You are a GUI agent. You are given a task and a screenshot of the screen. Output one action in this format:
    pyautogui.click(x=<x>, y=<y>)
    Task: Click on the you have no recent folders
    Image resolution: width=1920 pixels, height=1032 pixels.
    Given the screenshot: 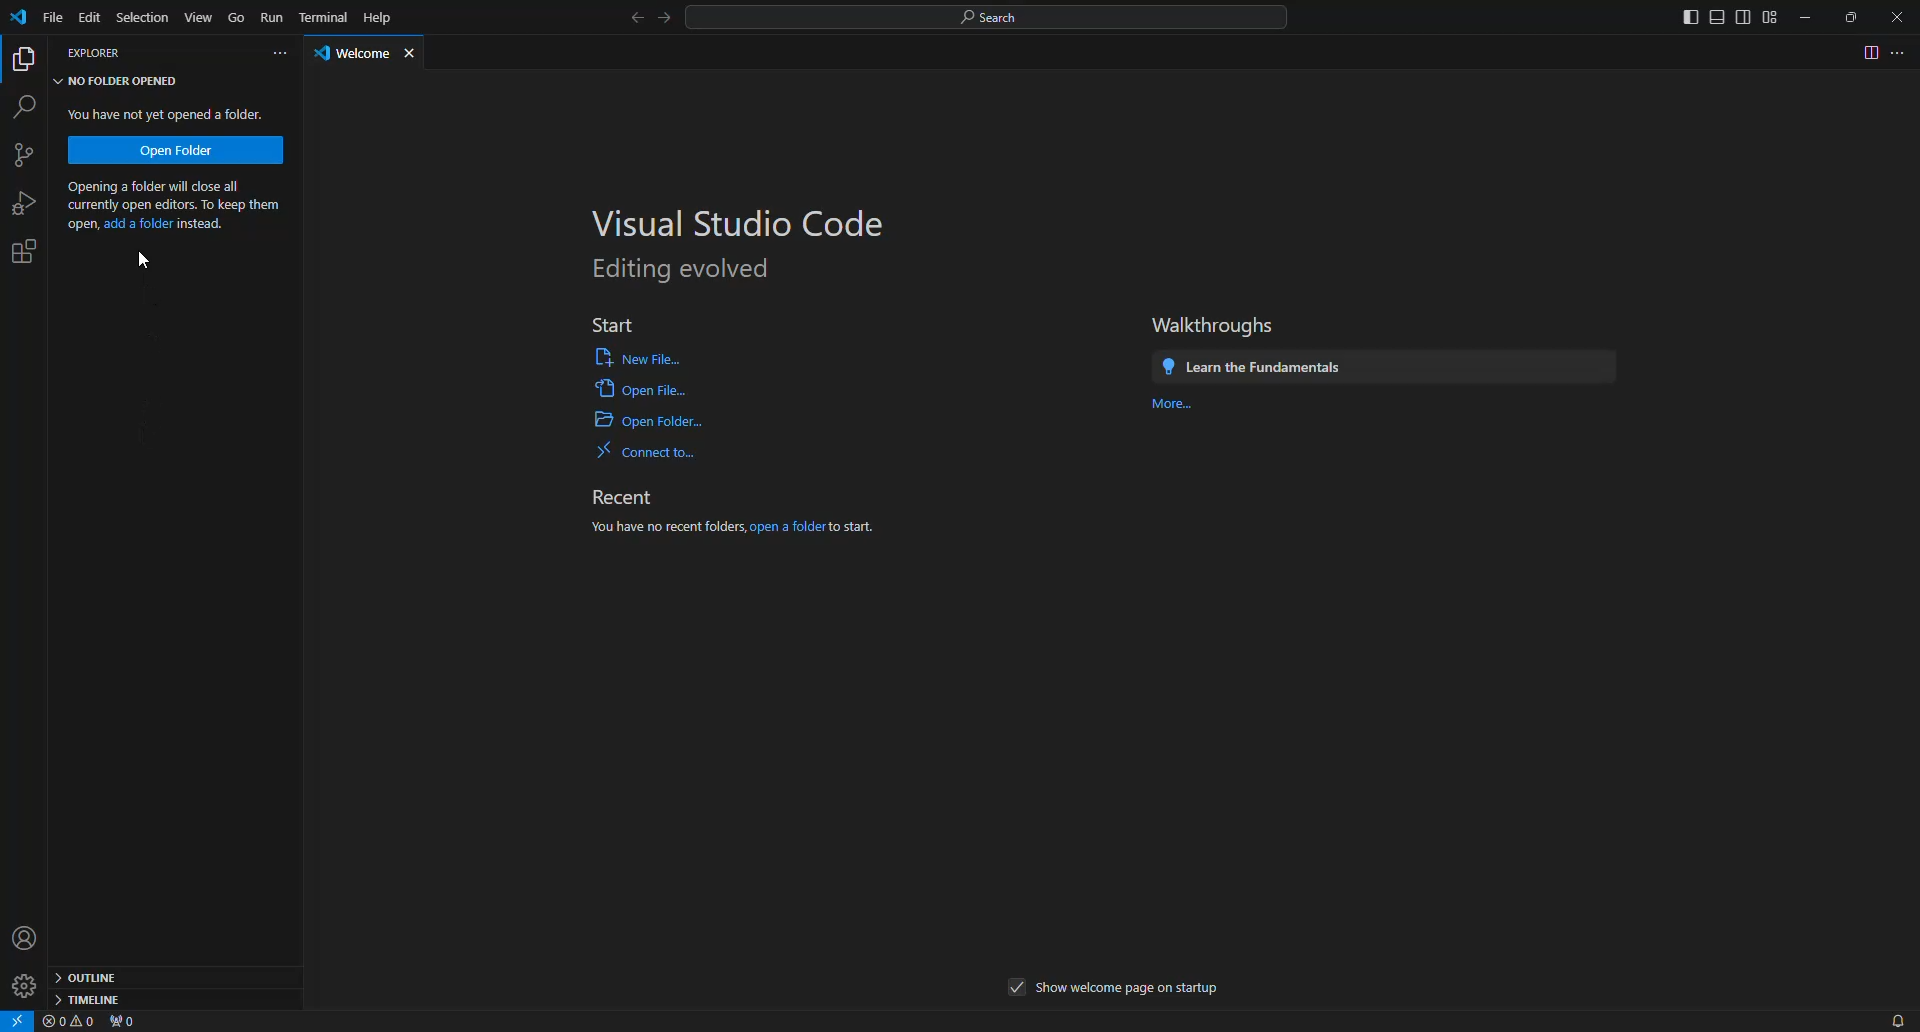 What is the action you would take?
    pyautogui.click(x=666, y=528)
    